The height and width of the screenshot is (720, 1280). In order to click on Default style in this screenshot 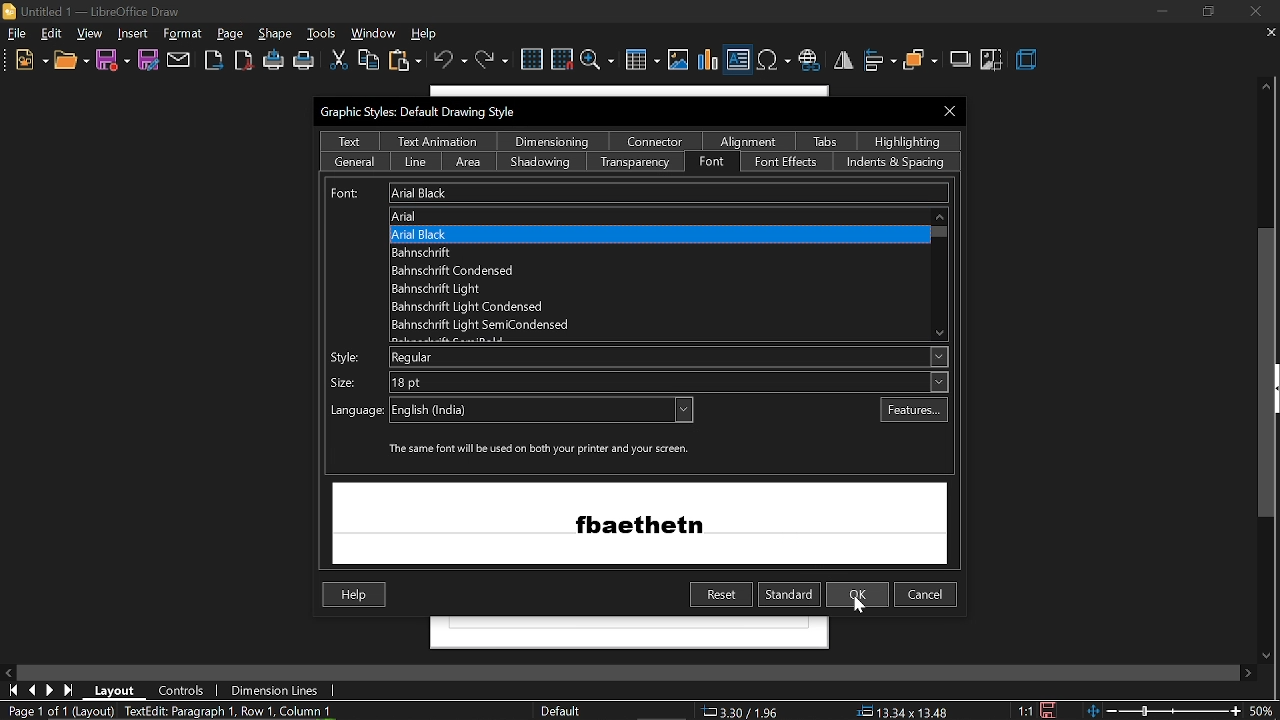, I will do `click(564, 712)`.